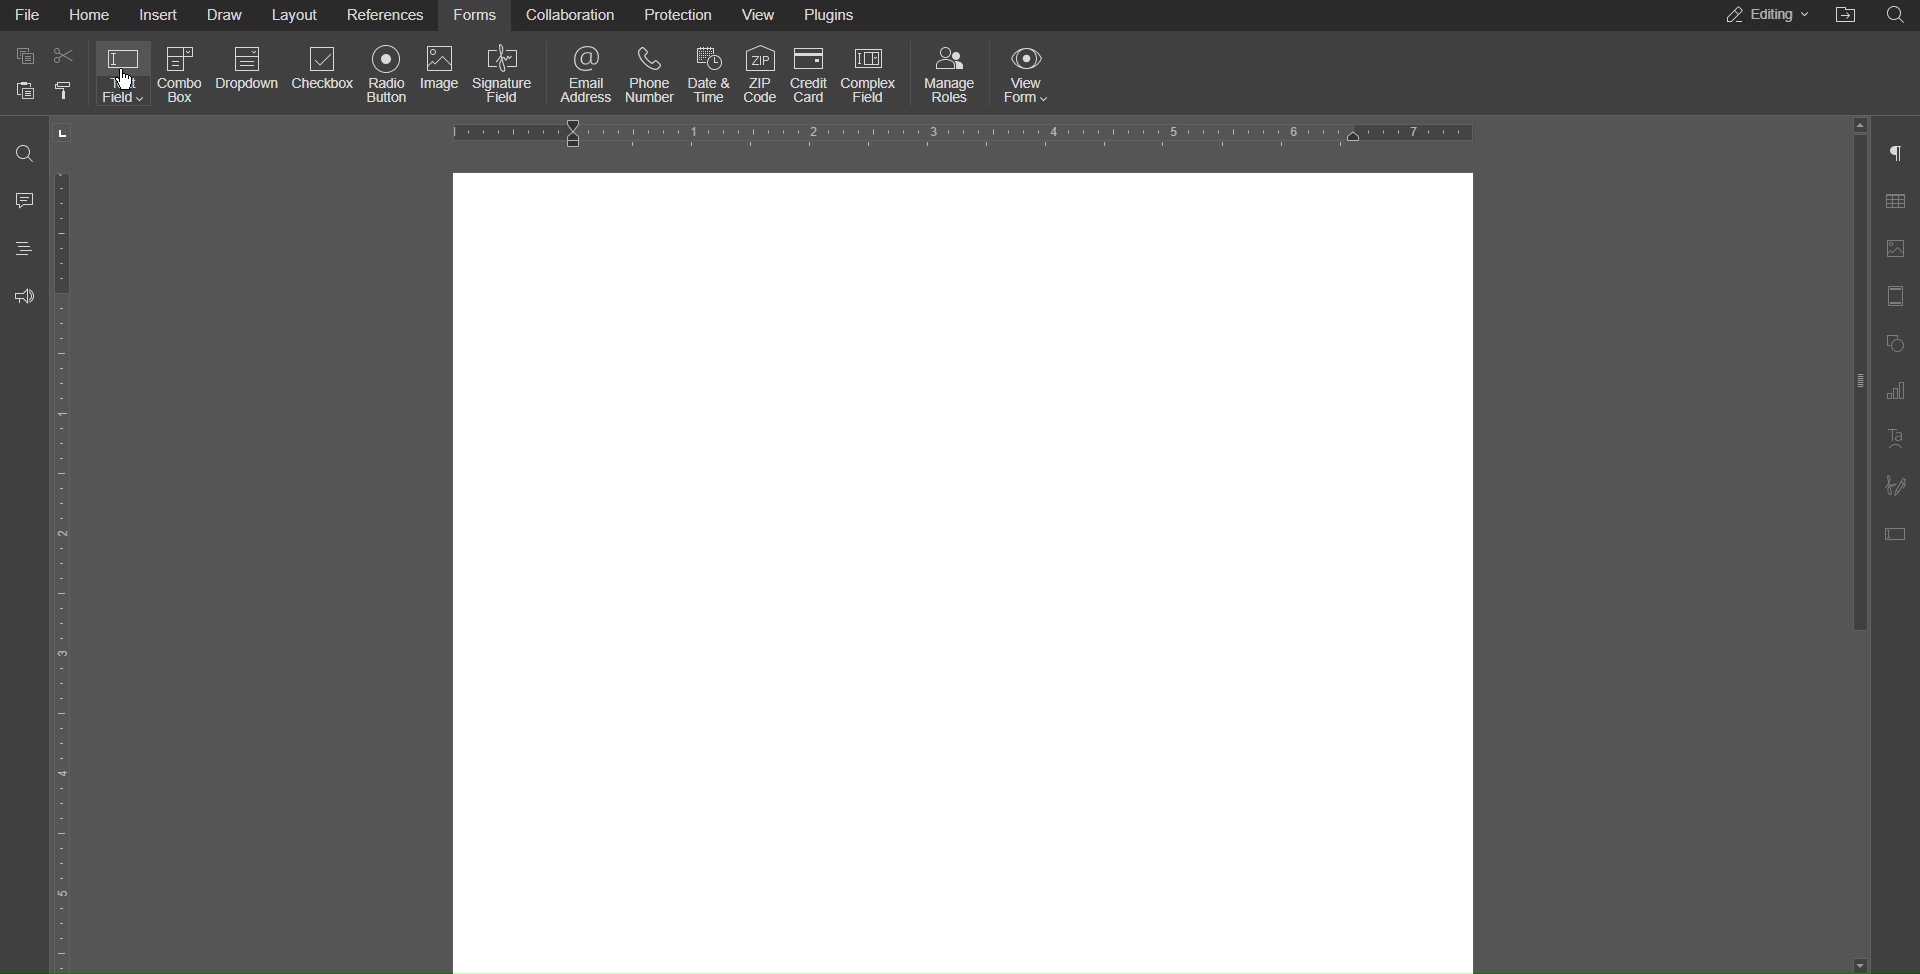  What do you see at coordinates (24, 56) in the screenshot?
I see `copy` at bounding box center [24, 56].